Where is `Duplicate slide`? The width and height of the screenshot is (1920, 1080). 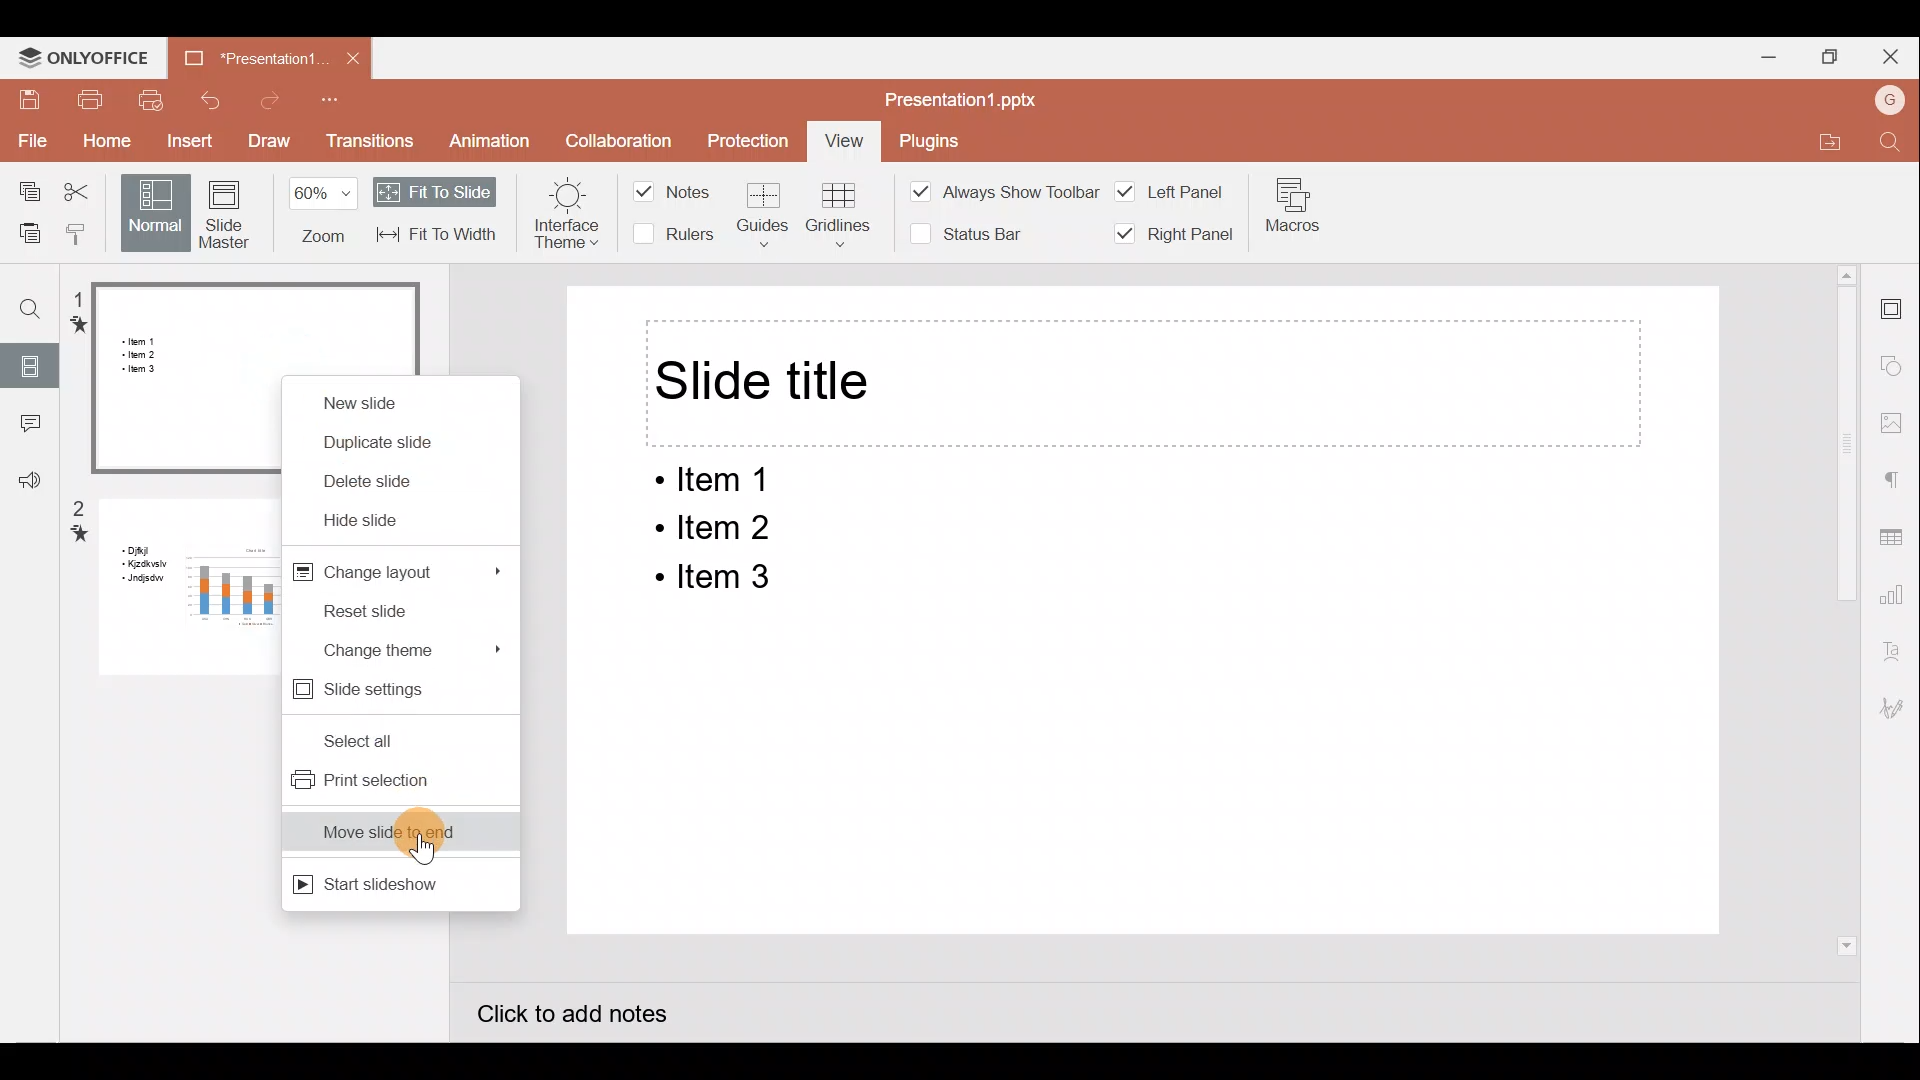 Duplicate slide is located at coordinates (397, 438).